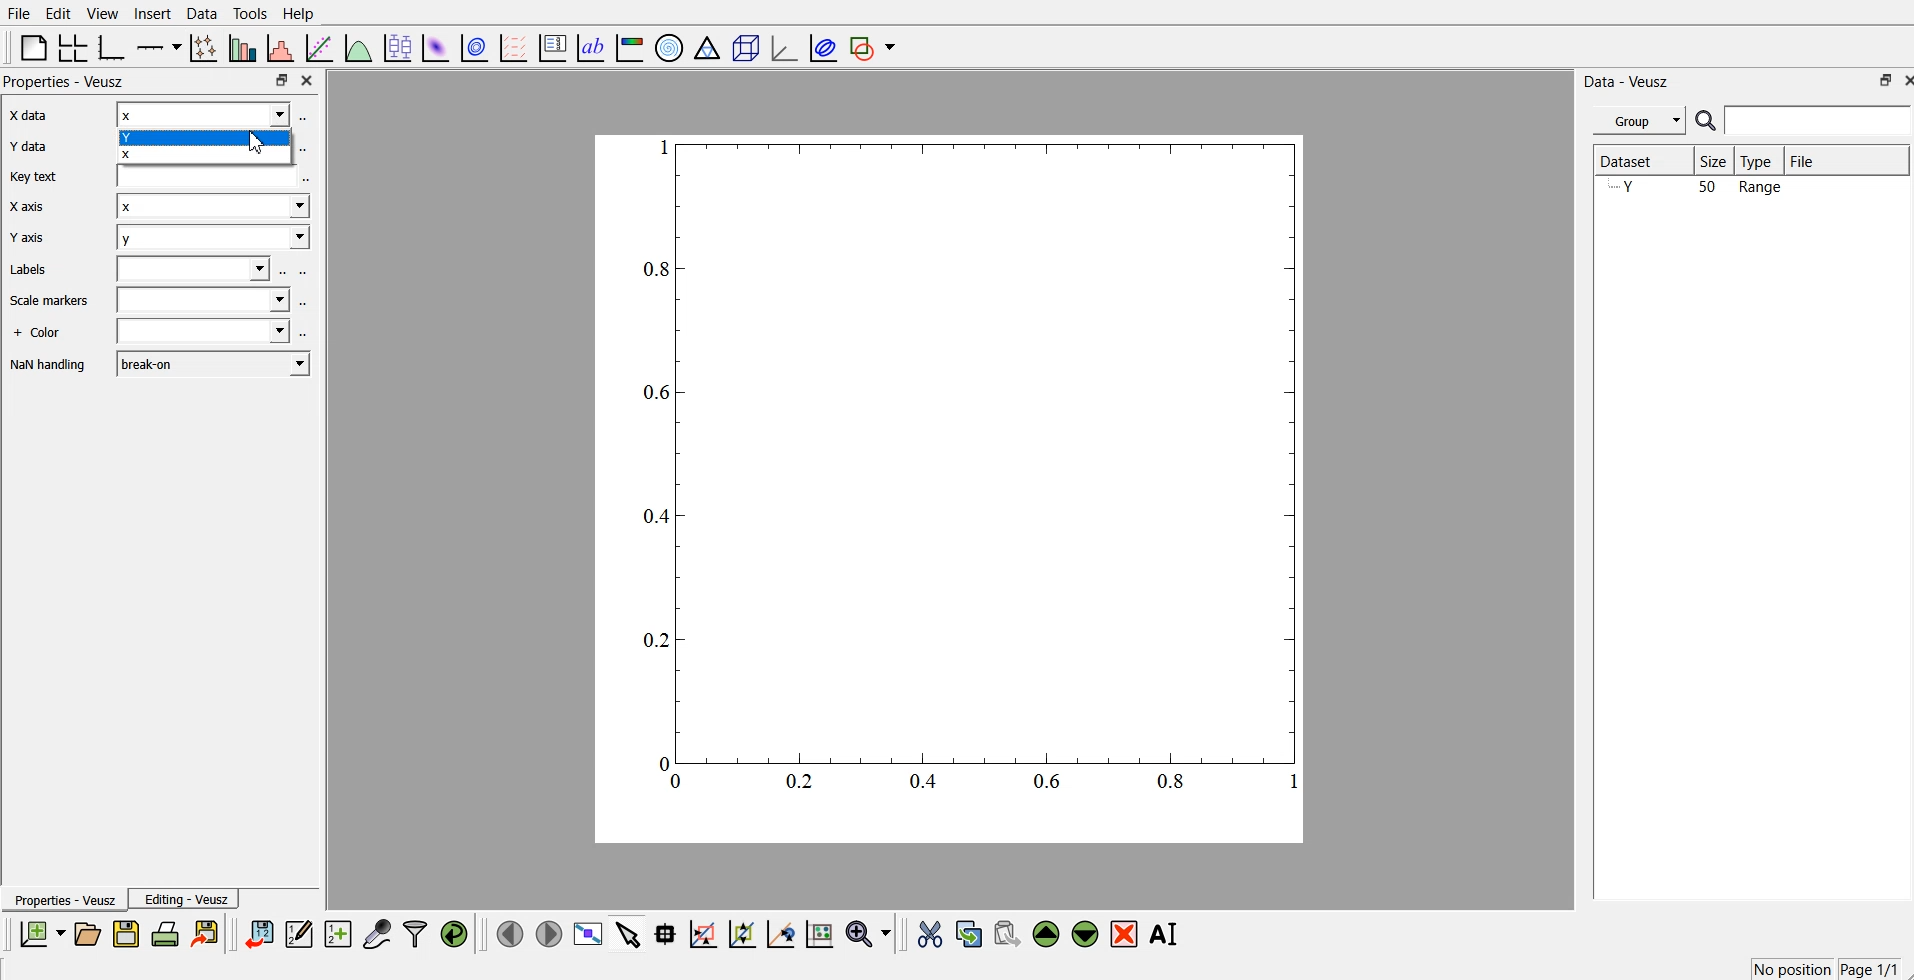  Describe the element at coordinates (1789, 968) in the screenshot. I see `no position` at that location.